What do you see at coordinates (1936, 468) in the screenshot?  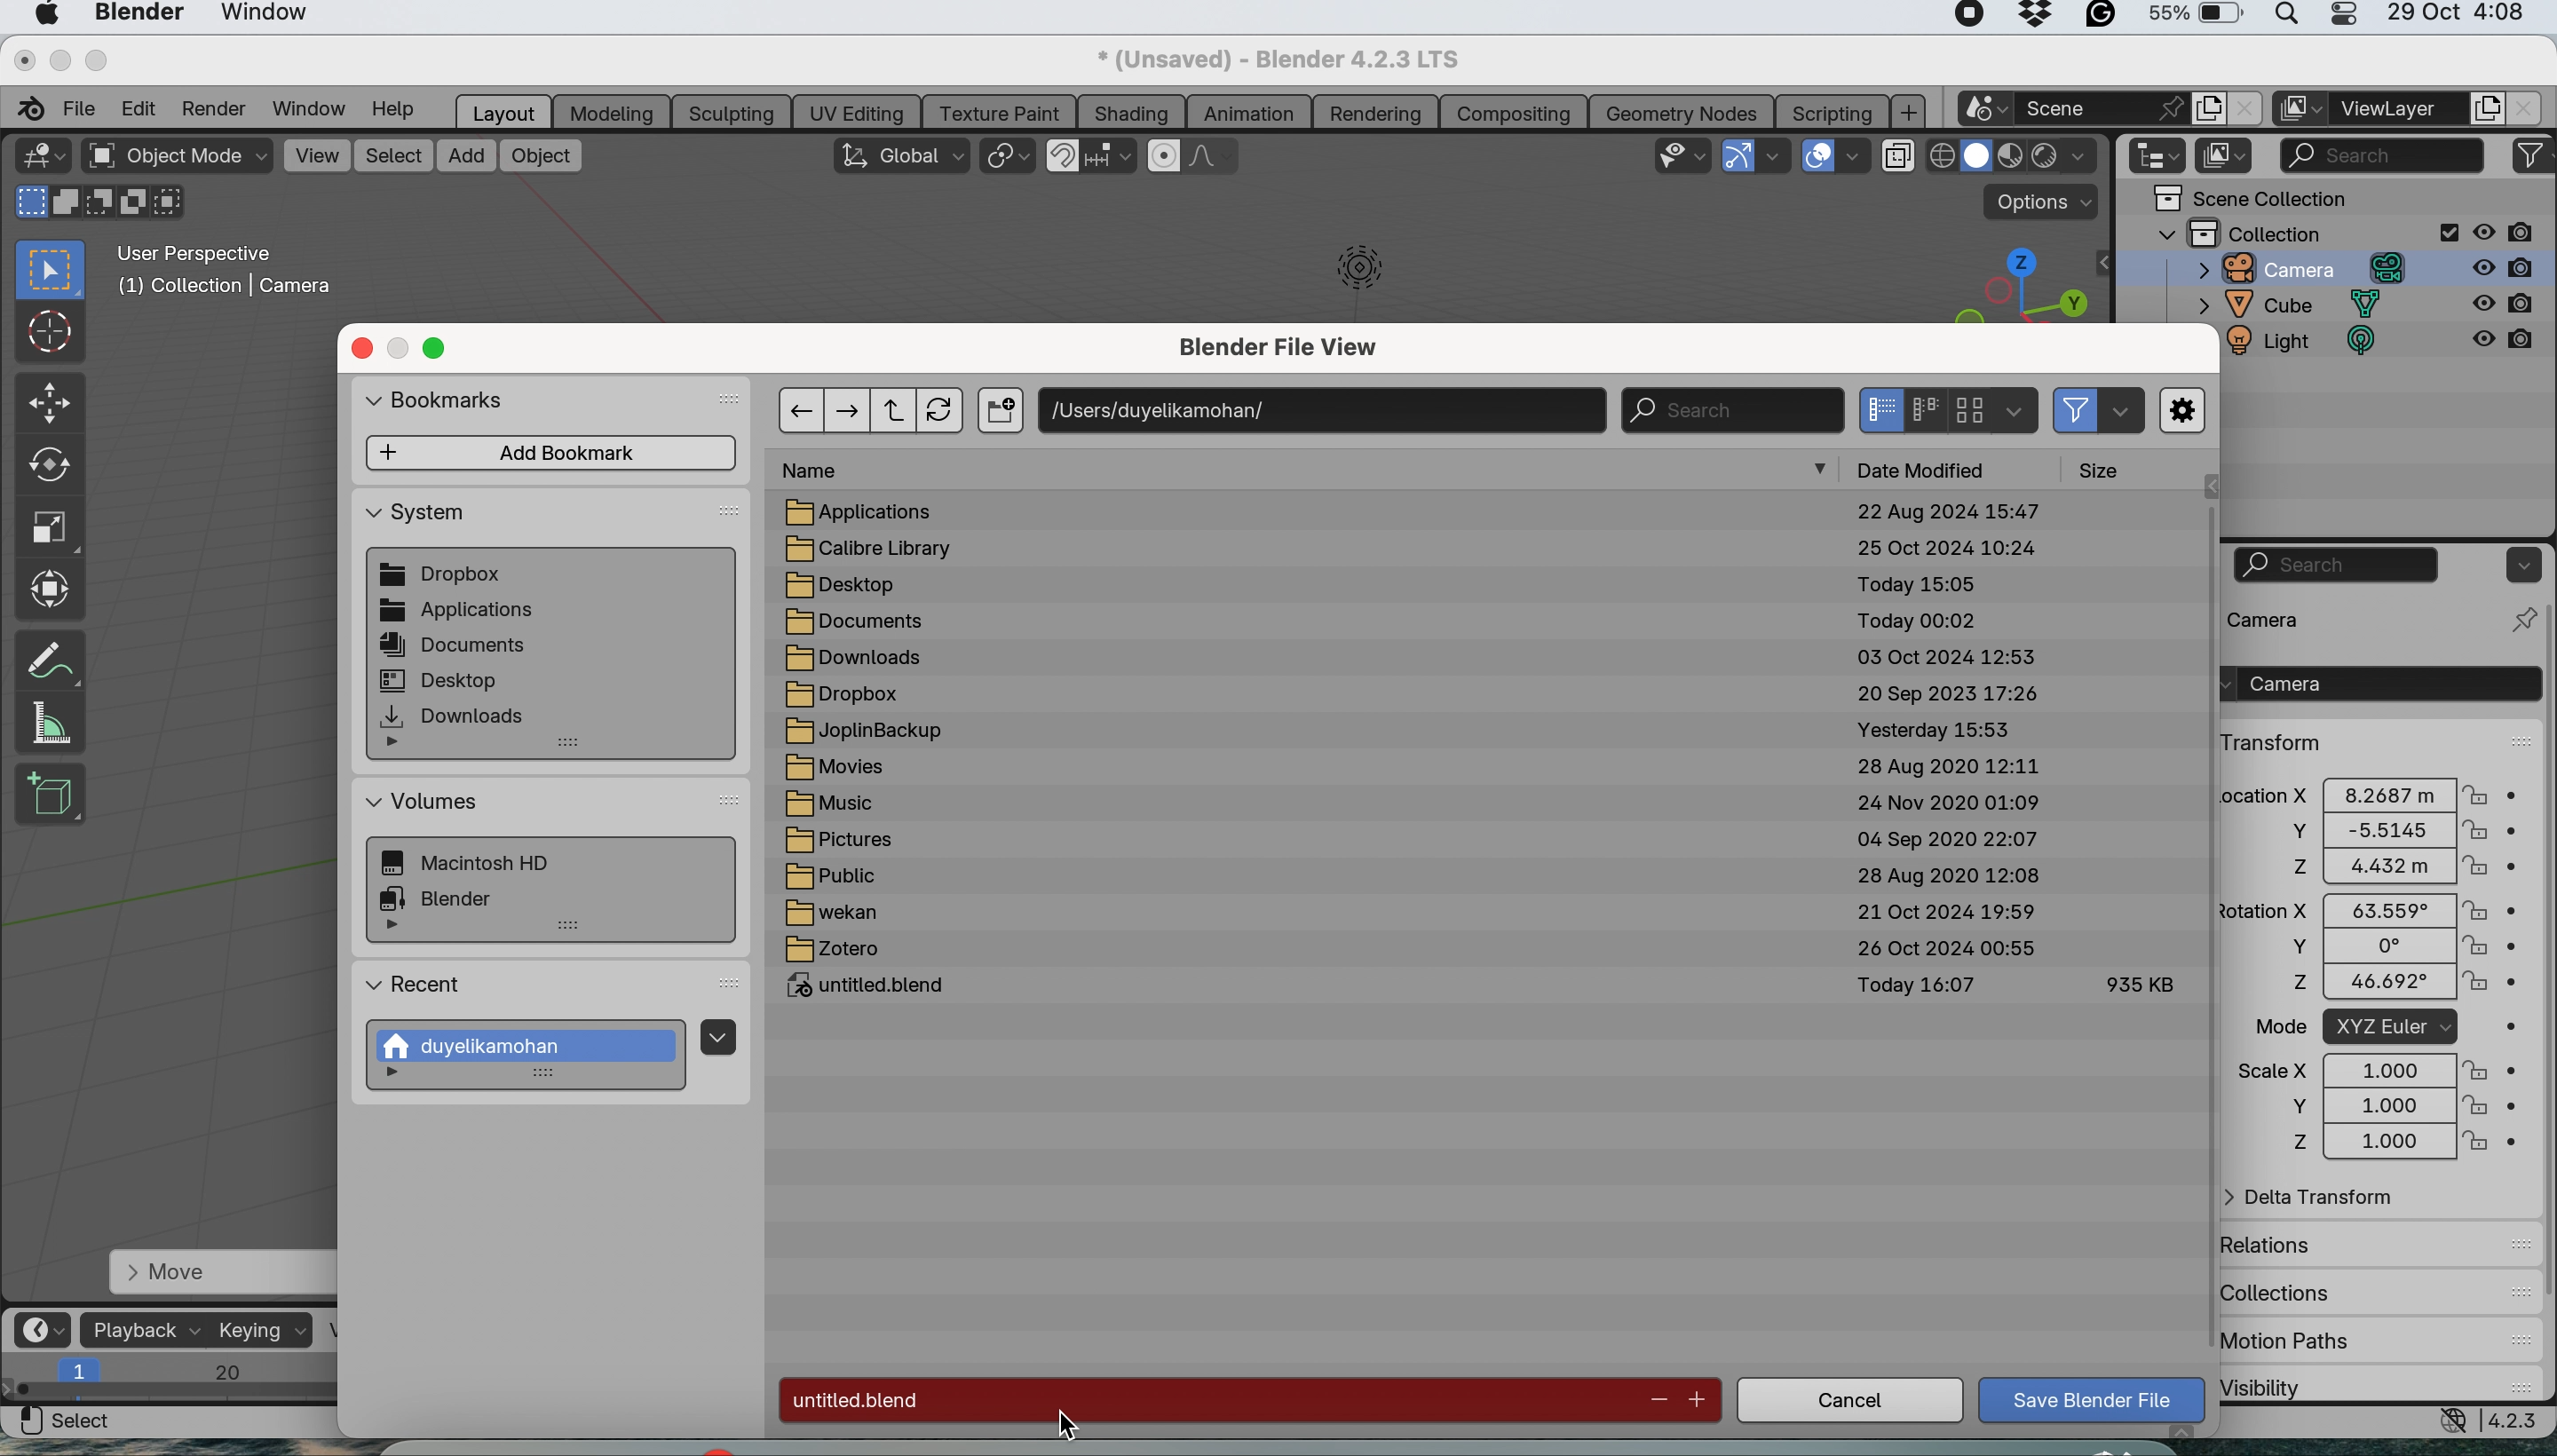 I see `date modified` at bounding box center [1936, 468].